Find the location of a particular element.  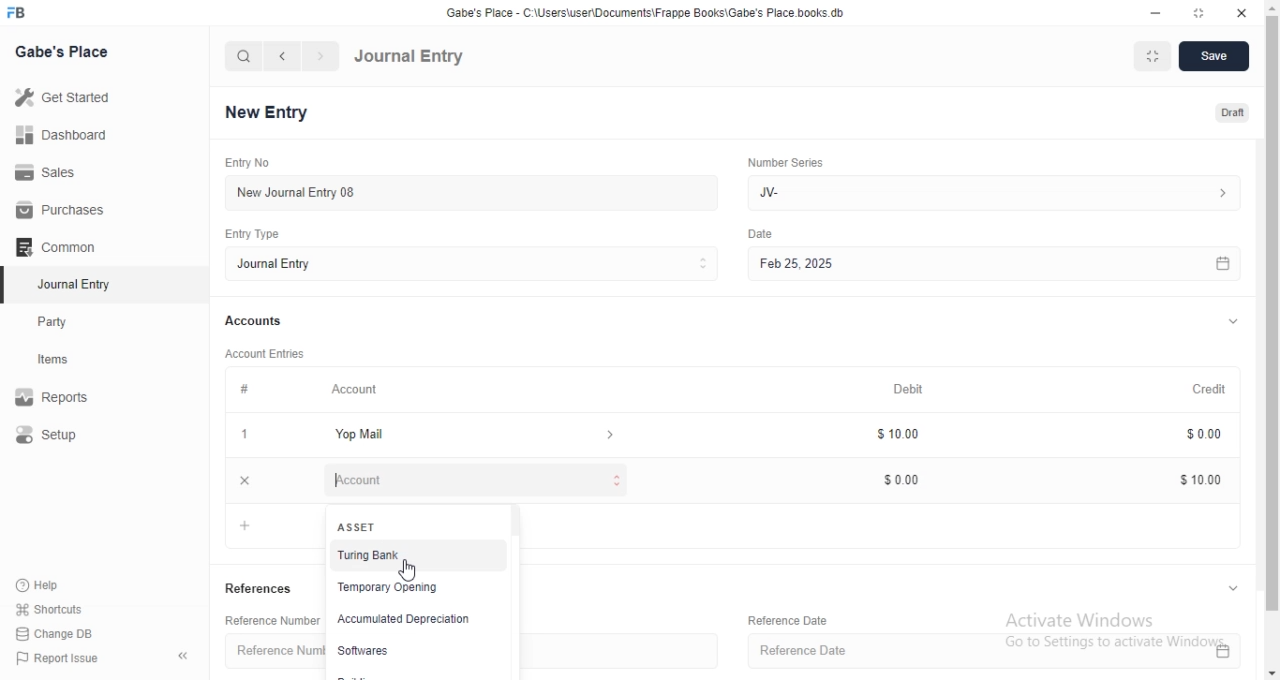

Turing Bank is located at coordinates (411, 555).